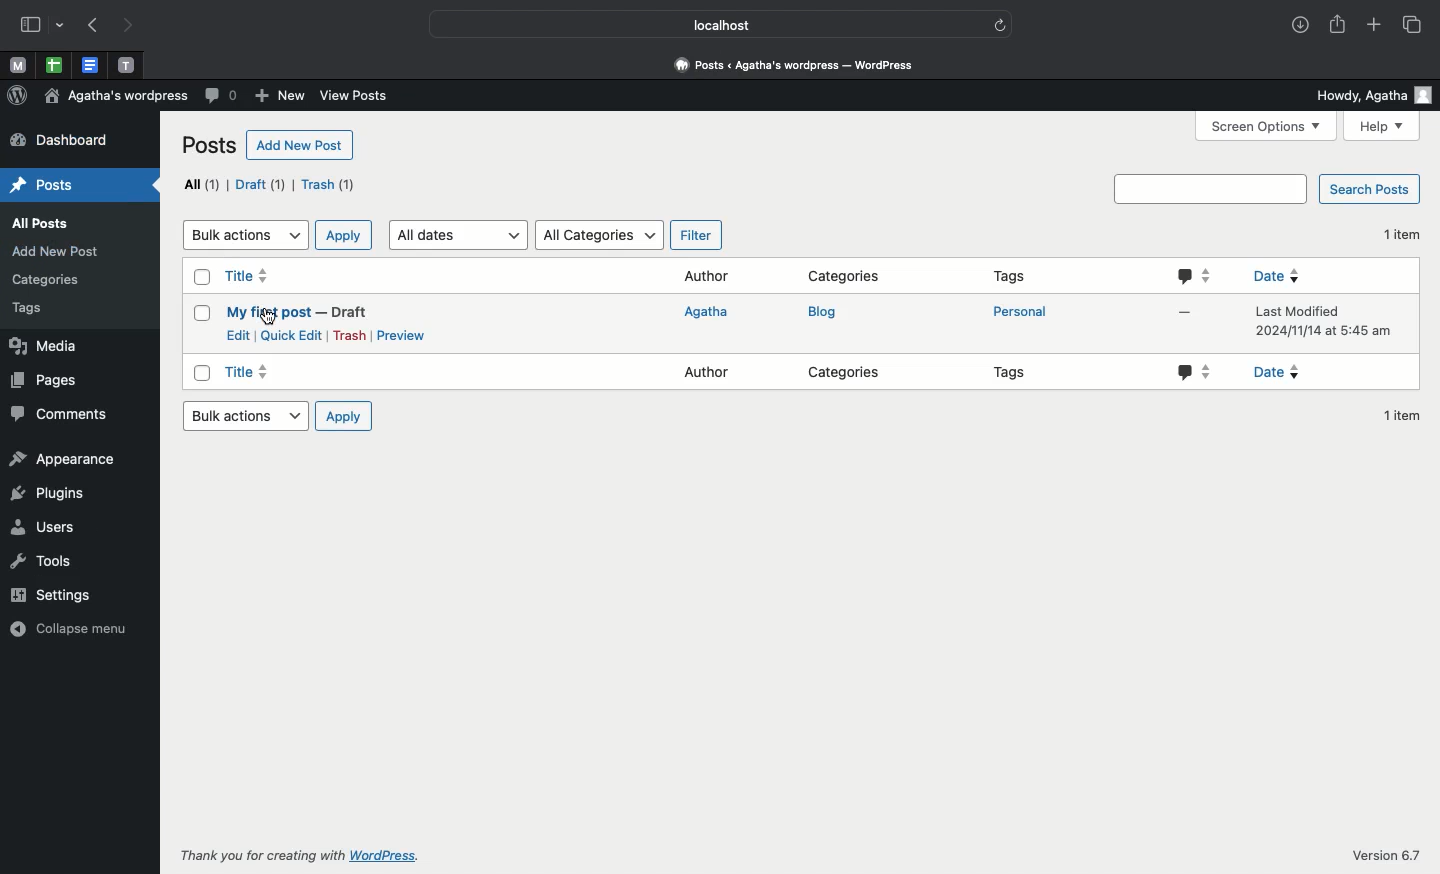 This screenshot has height=874, width=1440. I want to click on All dates, so click(458, 234).